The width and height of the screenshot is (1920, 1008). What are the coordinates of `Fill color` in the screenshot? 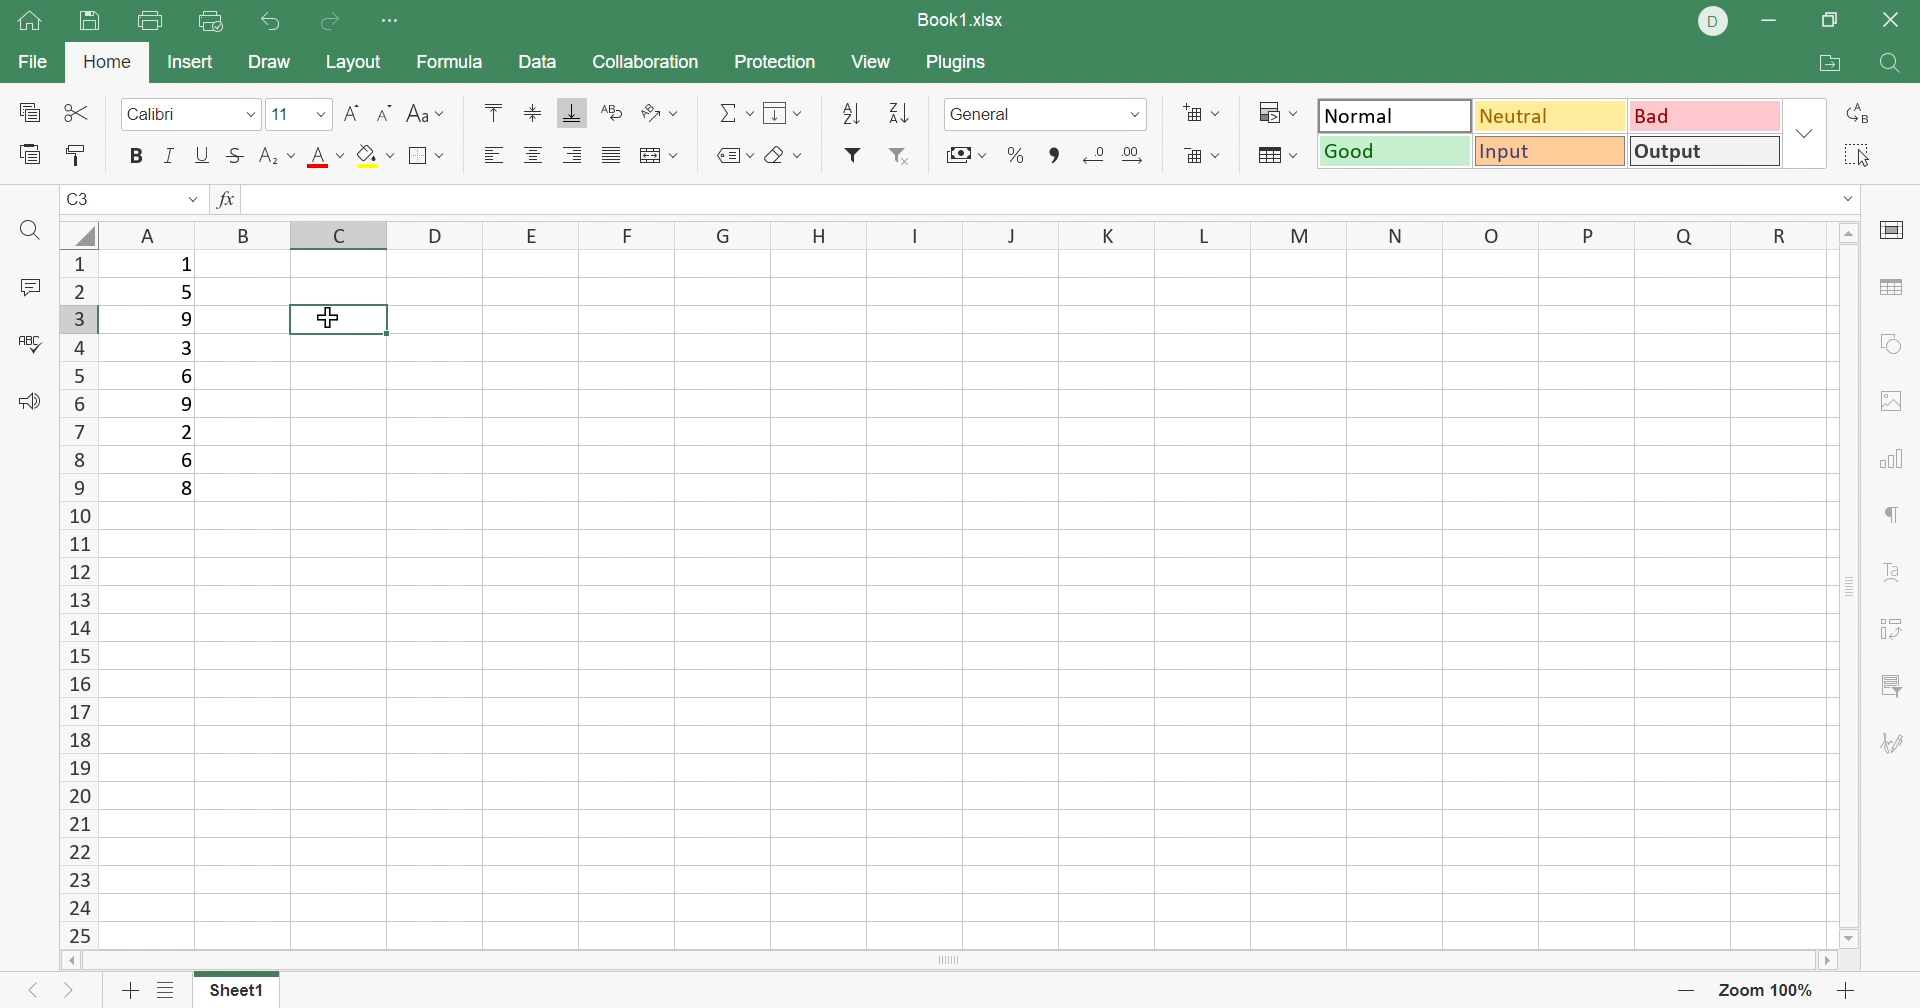 It's located at (375, 155).